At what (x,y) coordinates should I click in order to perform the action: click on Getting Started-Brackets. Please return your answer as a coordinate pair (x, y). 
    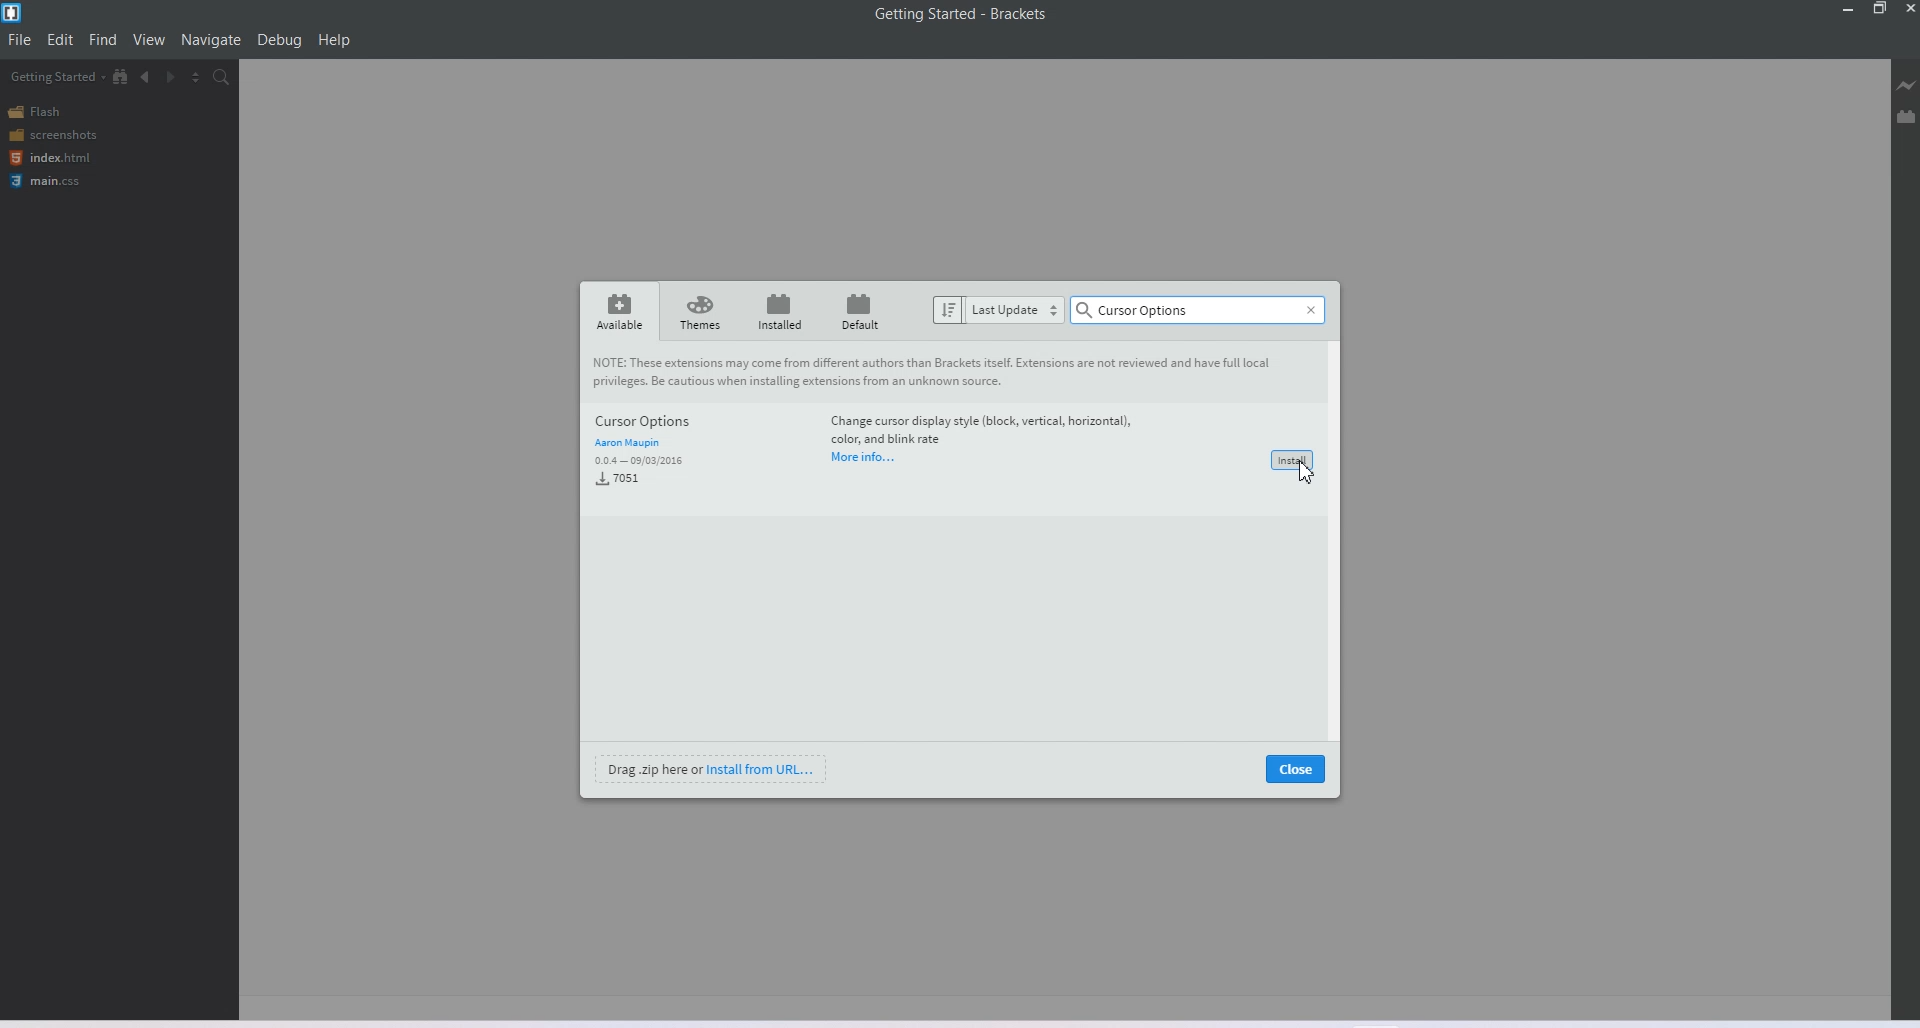
    Looking at the image, I should click on (961, 15).